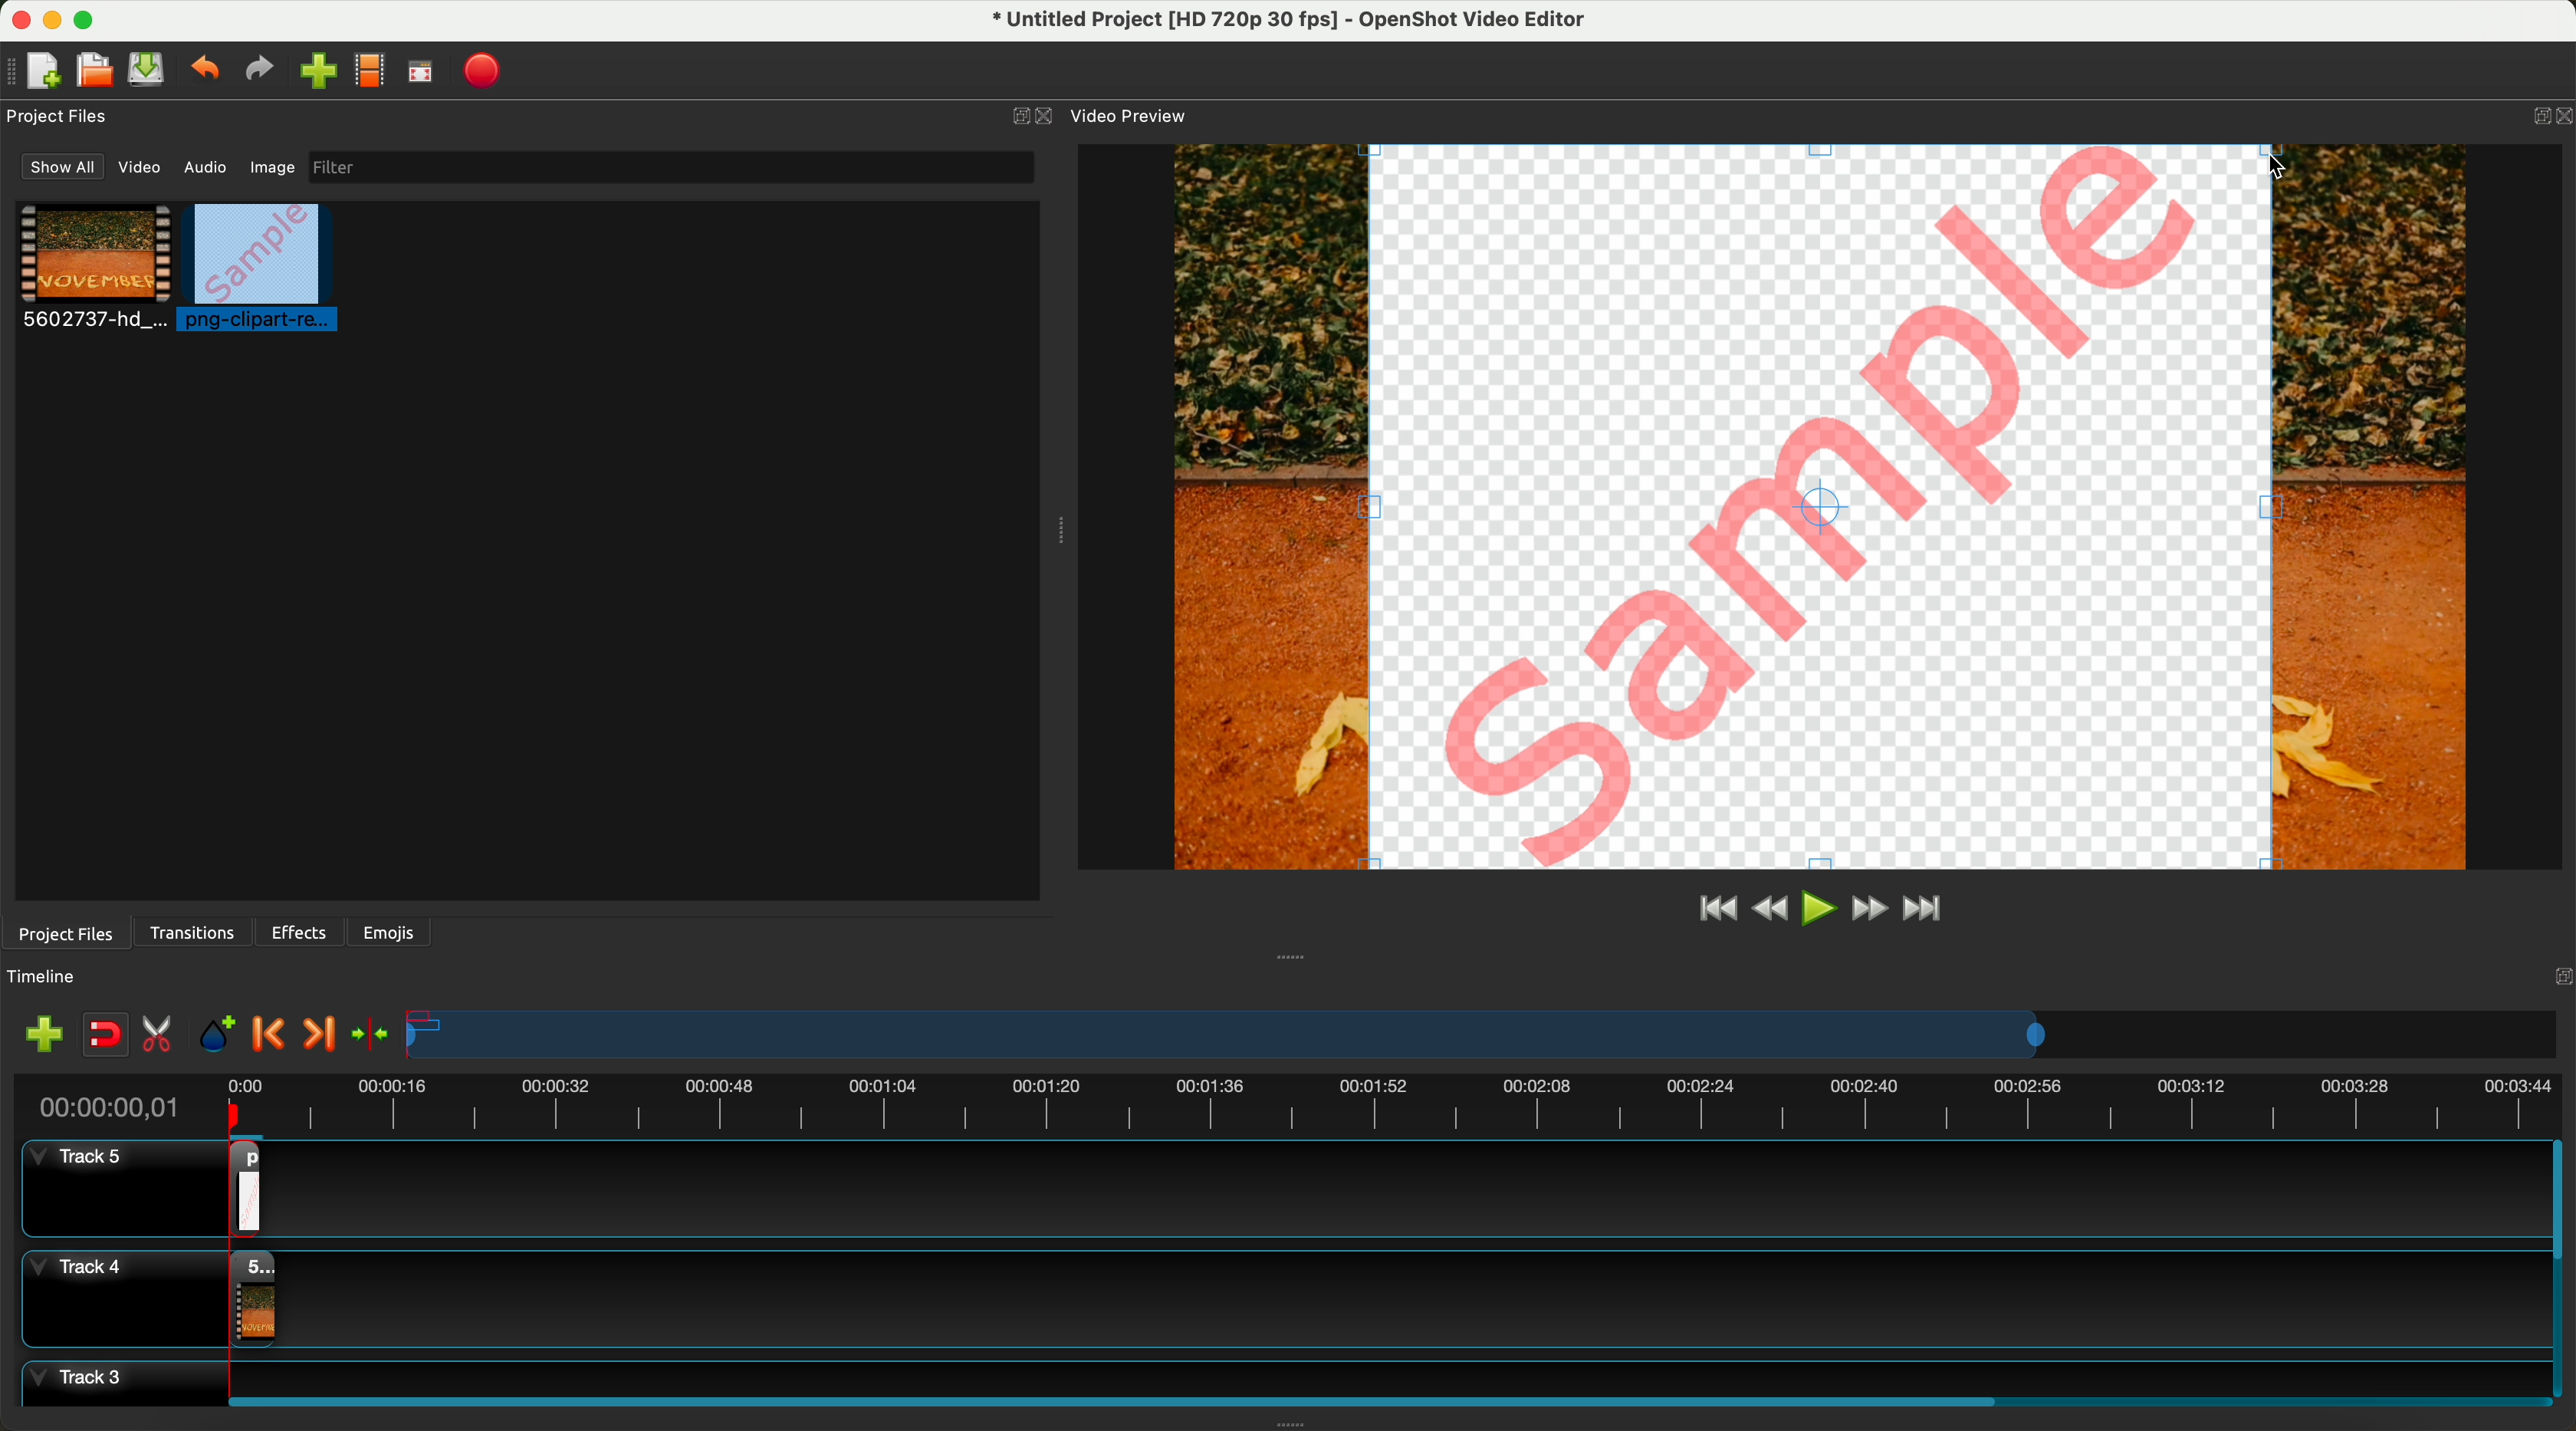  I want to click on show all, so click(63, 167).